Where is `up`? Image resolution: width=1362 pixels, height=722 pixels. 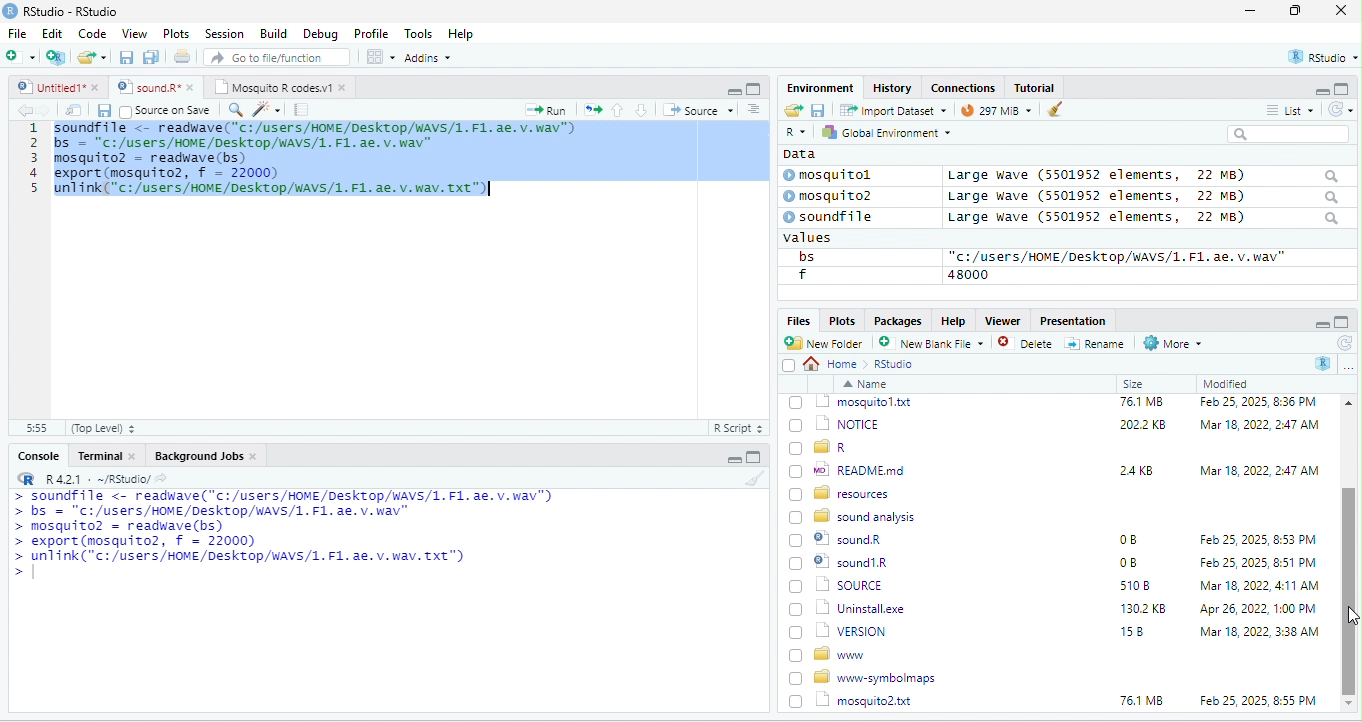 up is located at coordinates (619, 109).